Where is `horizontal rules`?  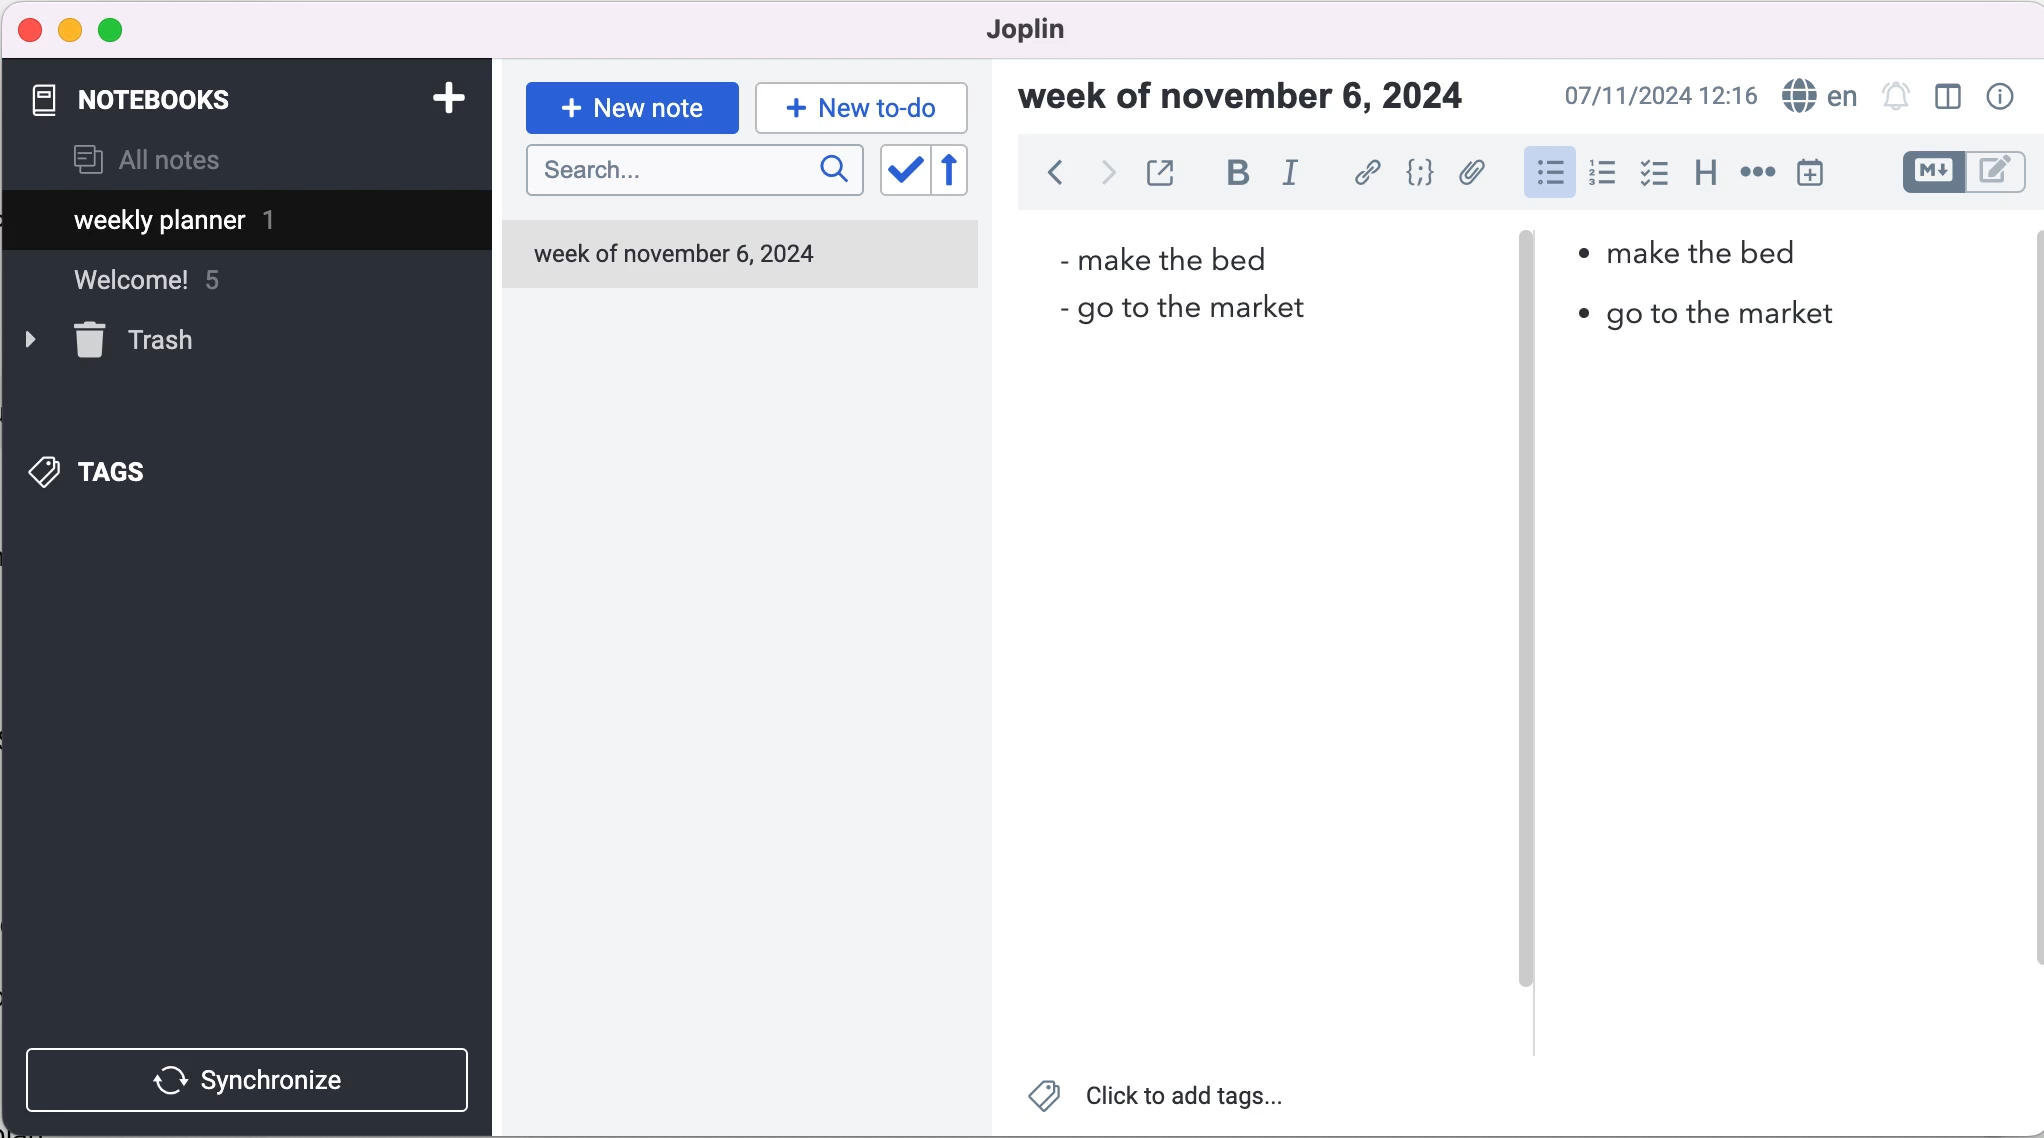 horizontal rules is located at coordinates (1754, 174).